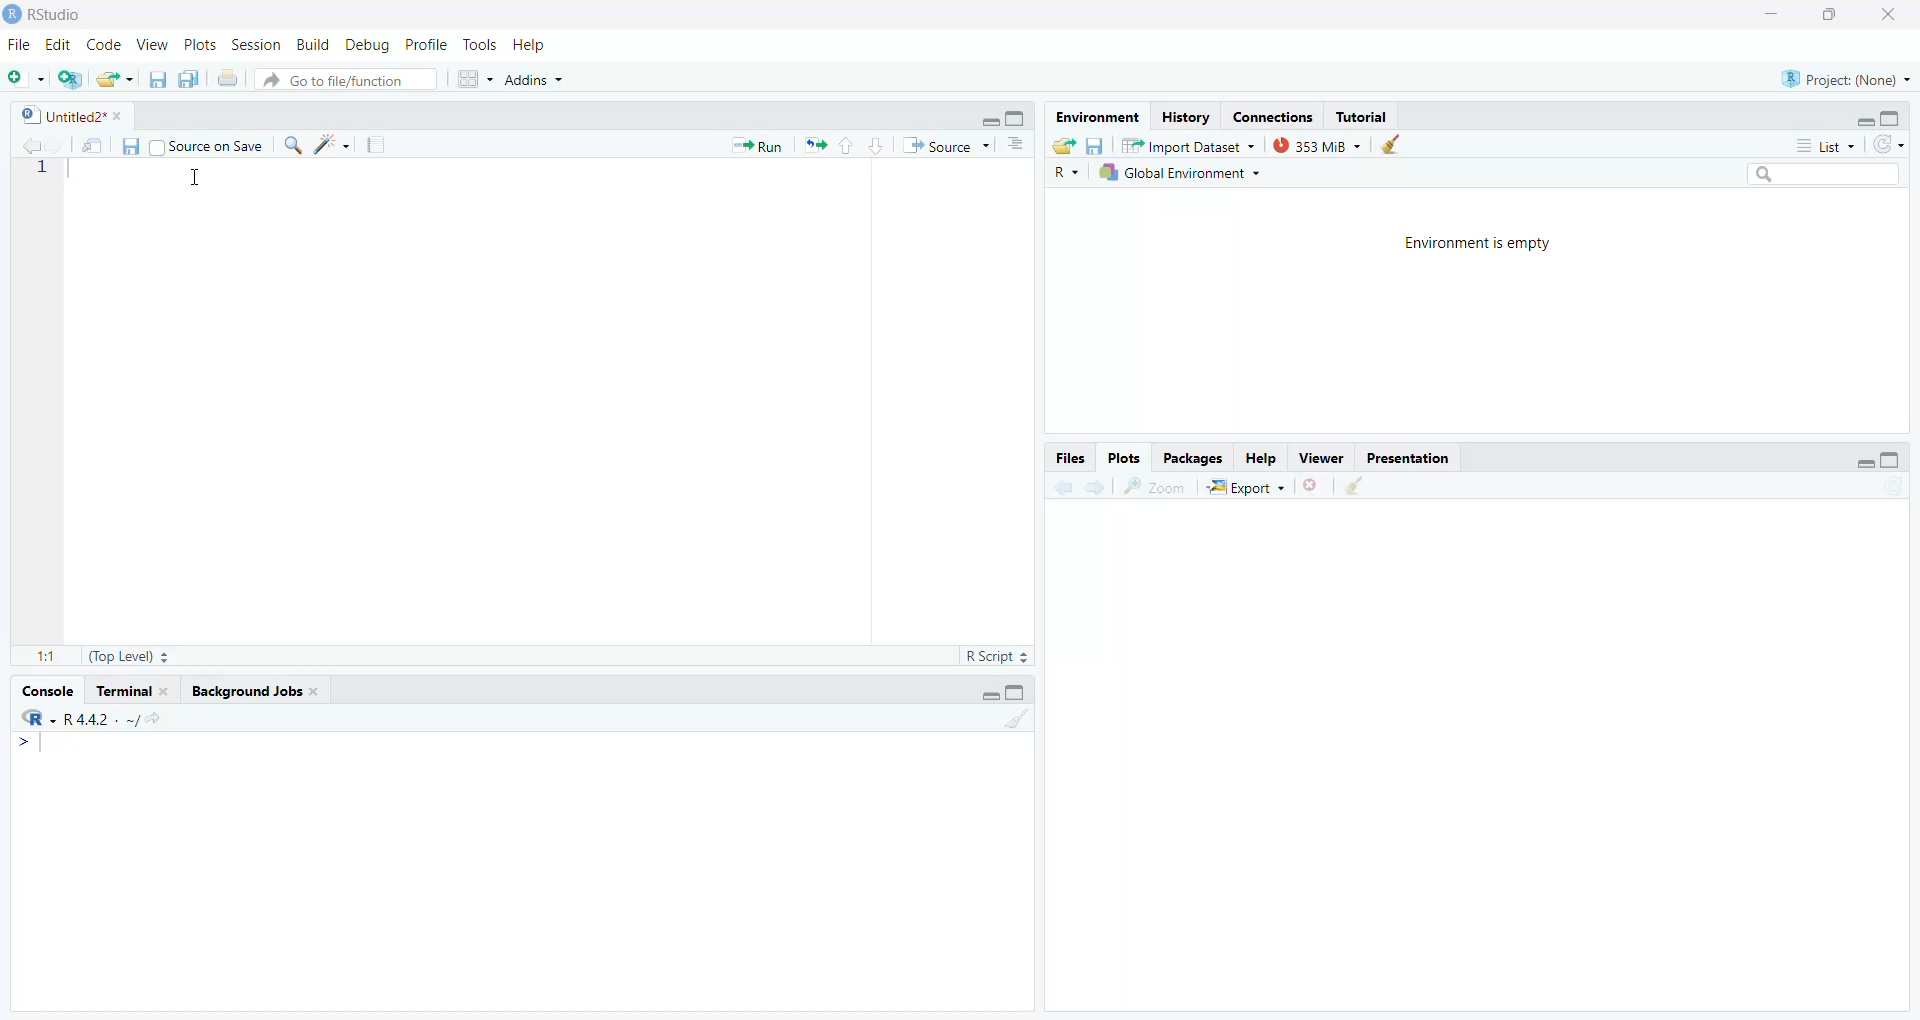 This screenshot has width=1920, height=1020. Describe the element at coordinates (1187, 148) in the screenshot. I see ` Import Dataset ~` at that location.